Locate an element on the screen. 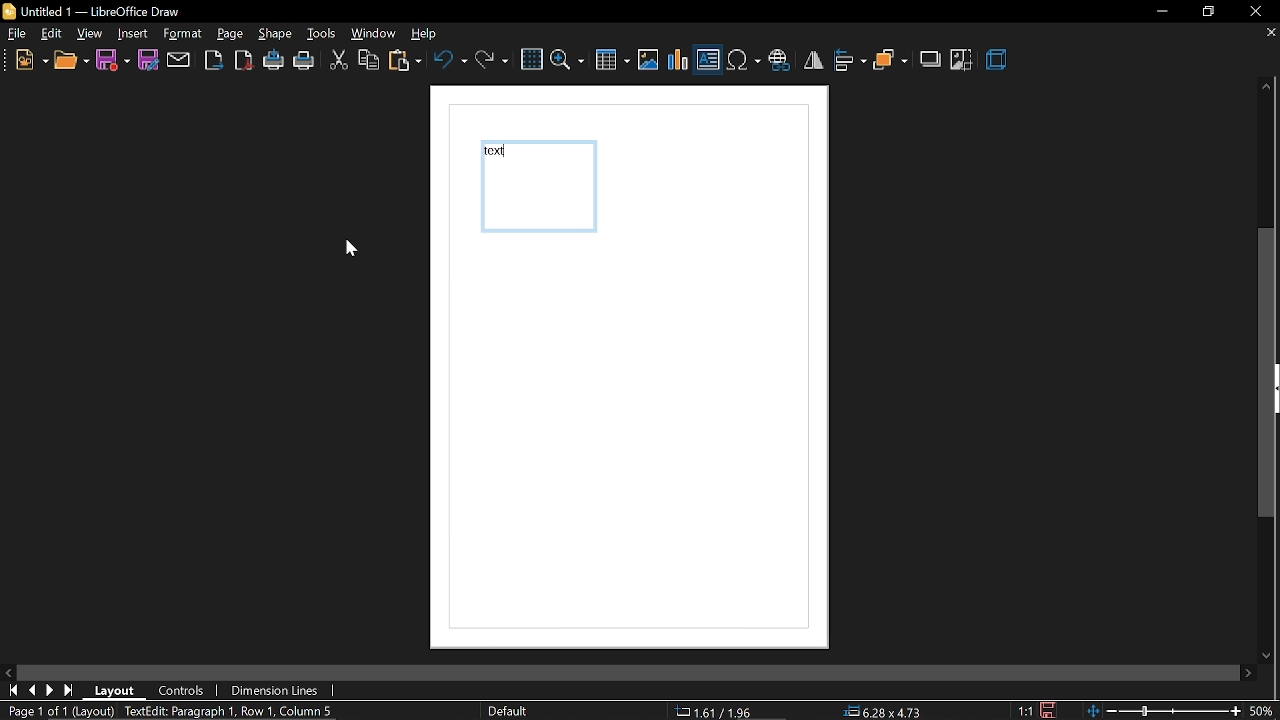 The width and height of the screenshot is (1280, 720). insert table is located at coordinates (613, 62).